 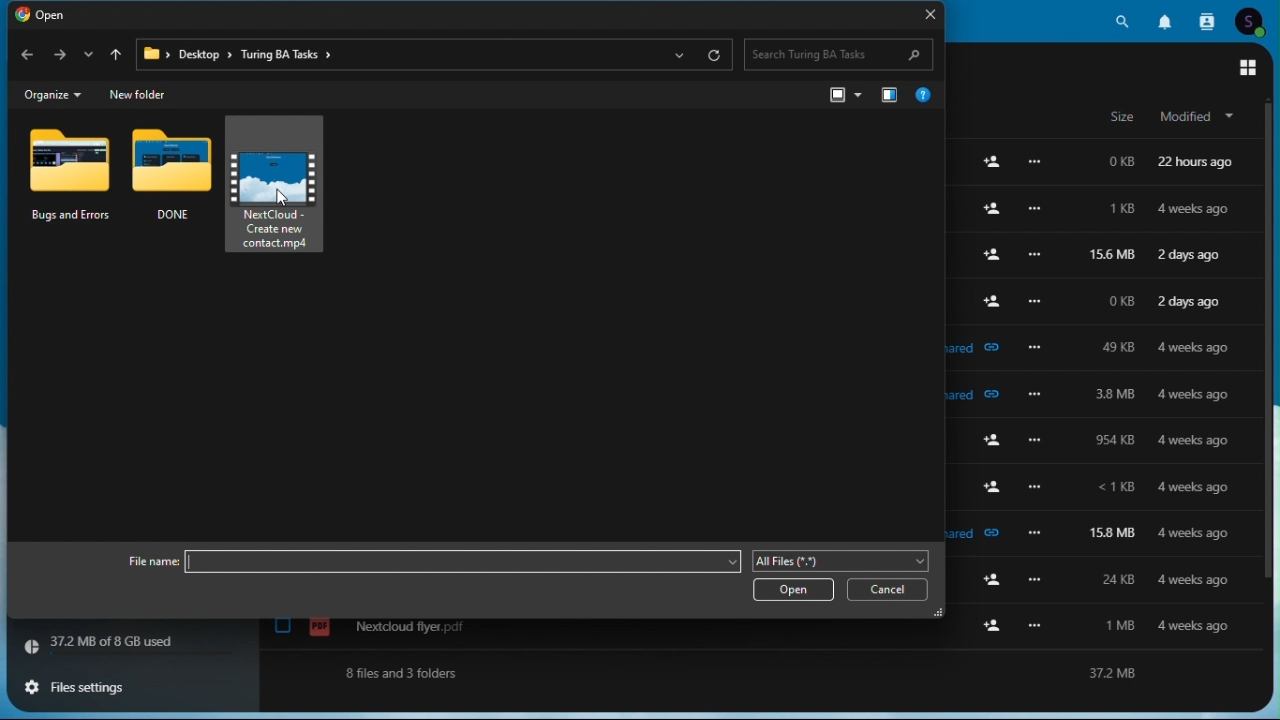 I want to click on , so click(x=1036, y=164).